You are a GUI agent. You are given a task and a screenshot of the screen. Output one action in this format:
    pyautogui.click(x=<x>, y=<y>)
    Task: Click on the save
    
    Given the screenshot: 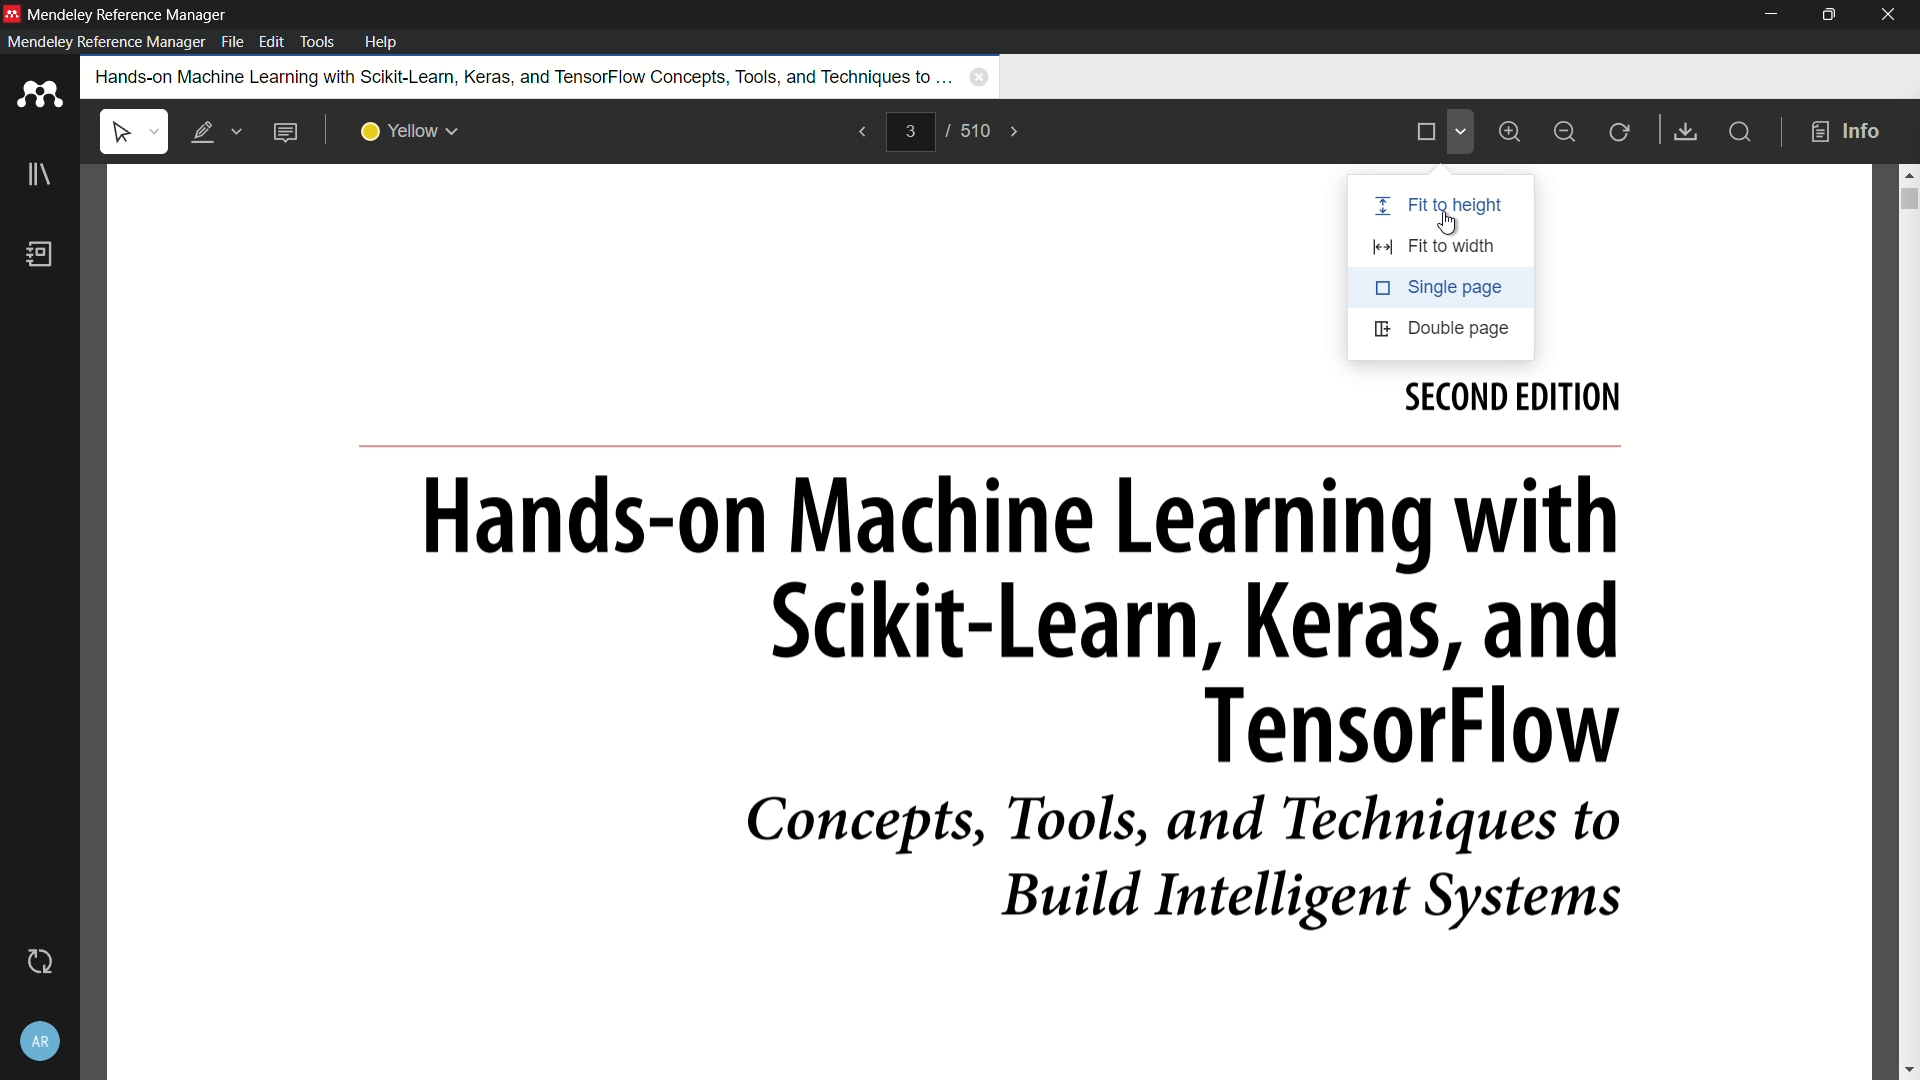 What is the action you would take?
    pyautogui.click(x=1683, y=131)
    